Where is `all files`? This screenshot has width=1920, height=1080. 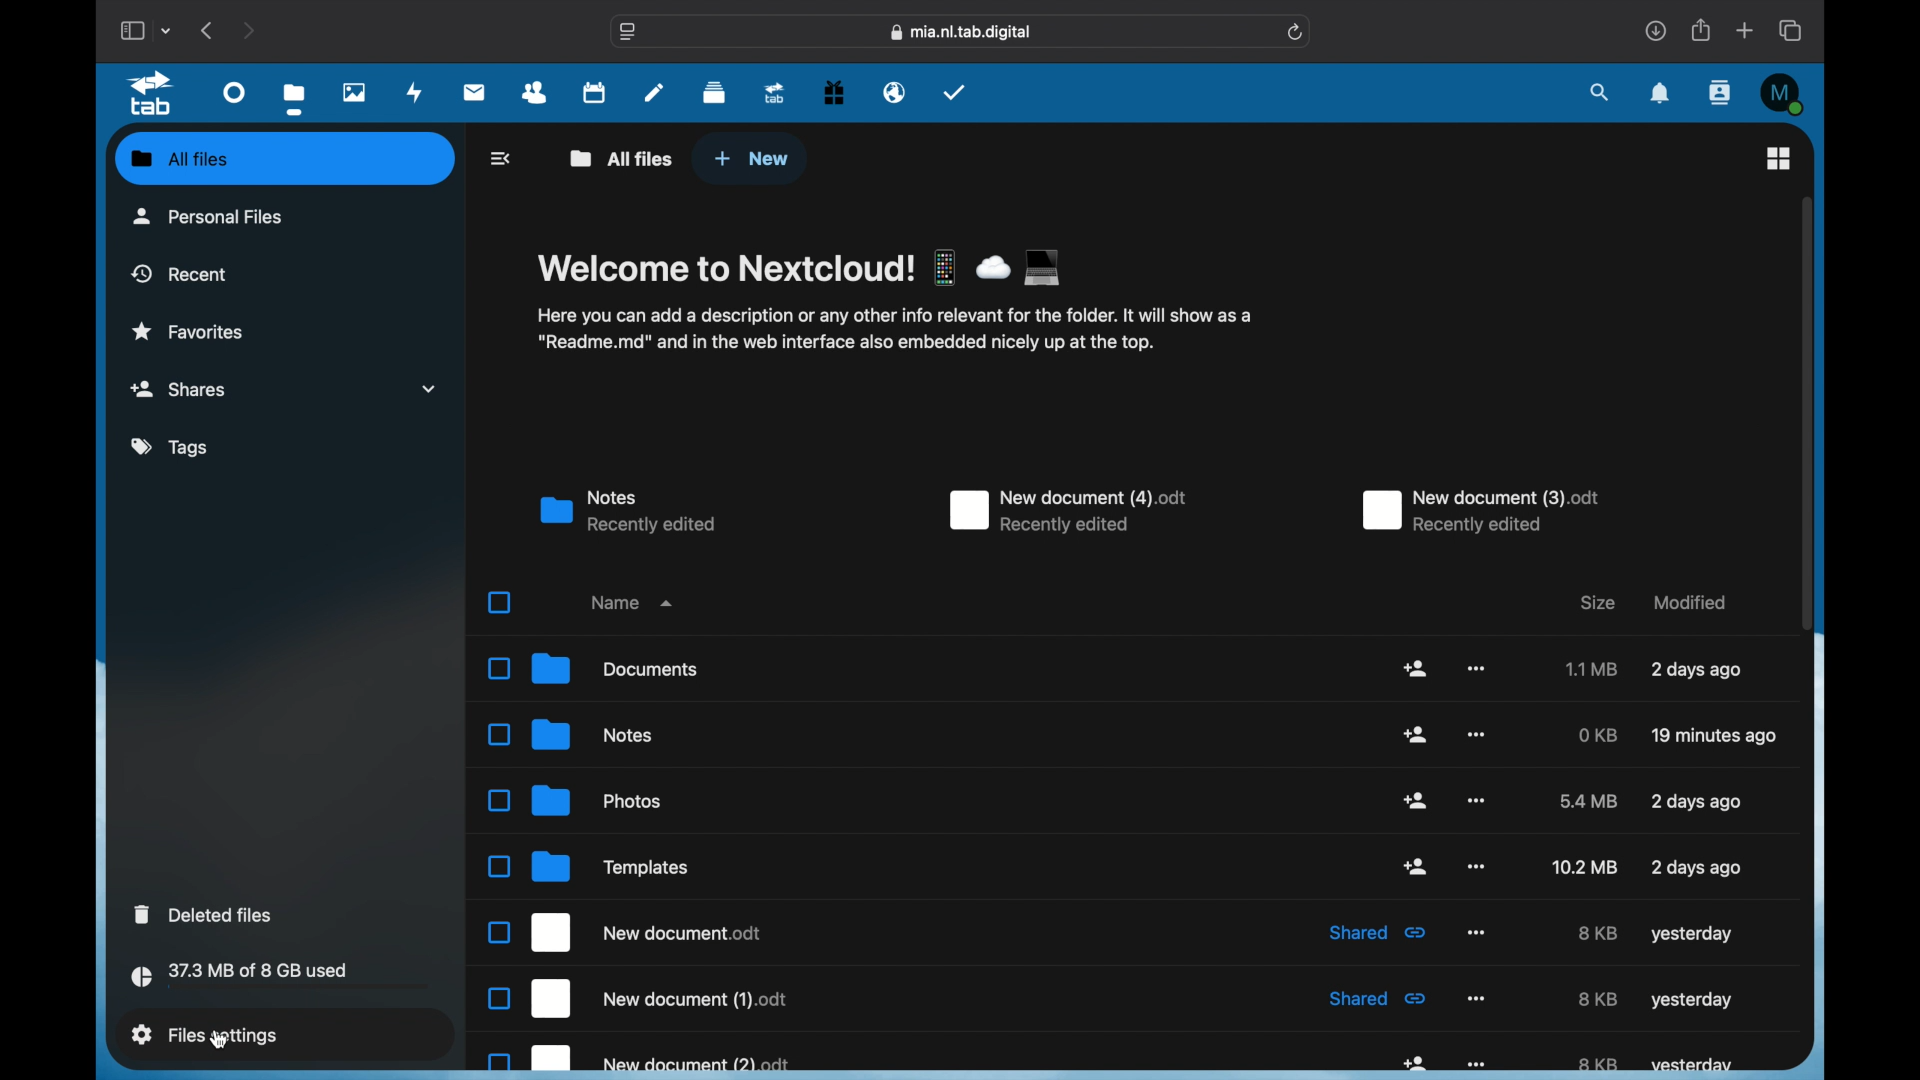 all files is located at coordinates (179, 158).